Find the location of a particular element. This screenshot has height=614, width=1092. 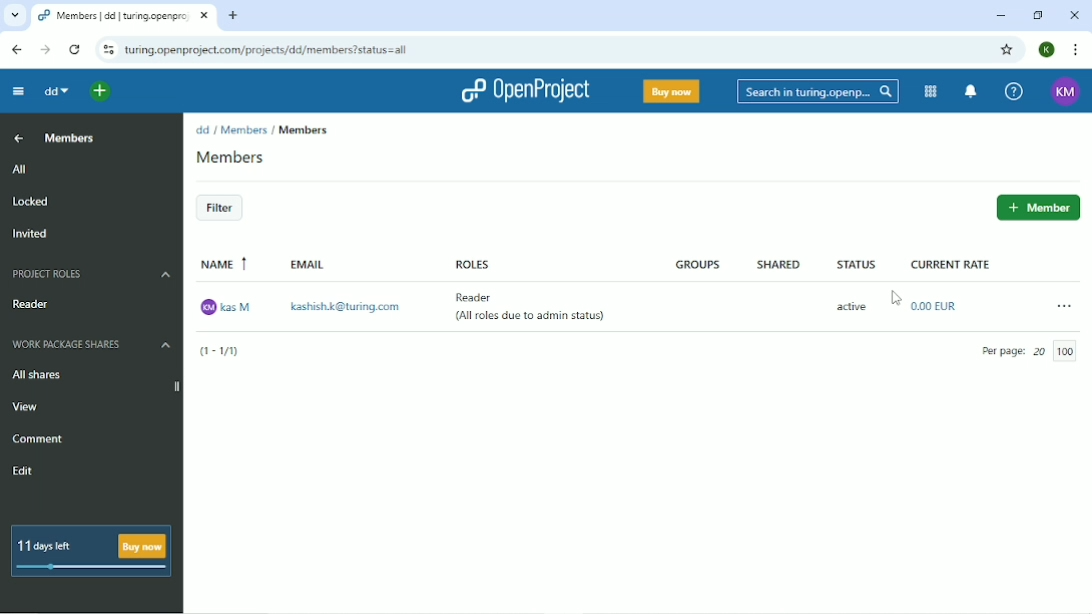

active is located at coordinates (846, 307).